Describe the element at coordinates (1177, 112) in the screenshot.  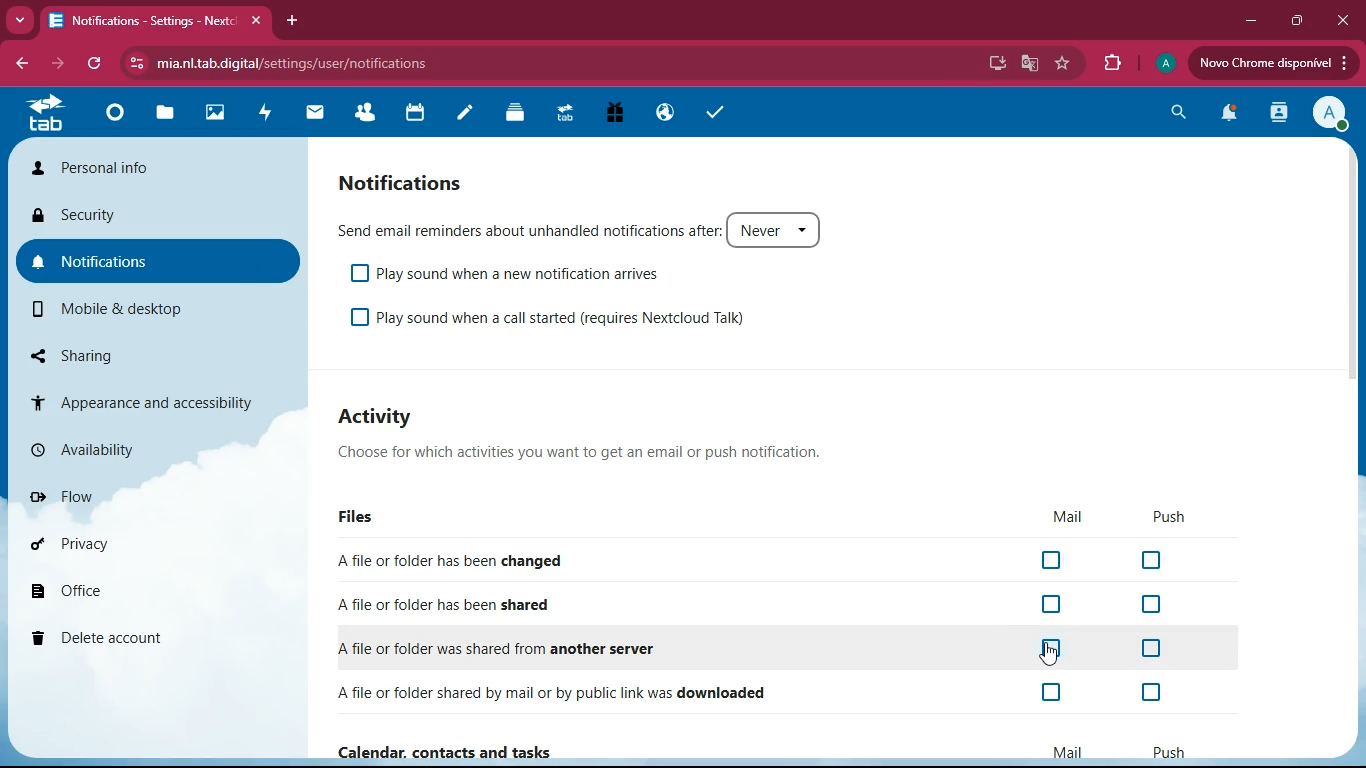
I see `search` at that location.